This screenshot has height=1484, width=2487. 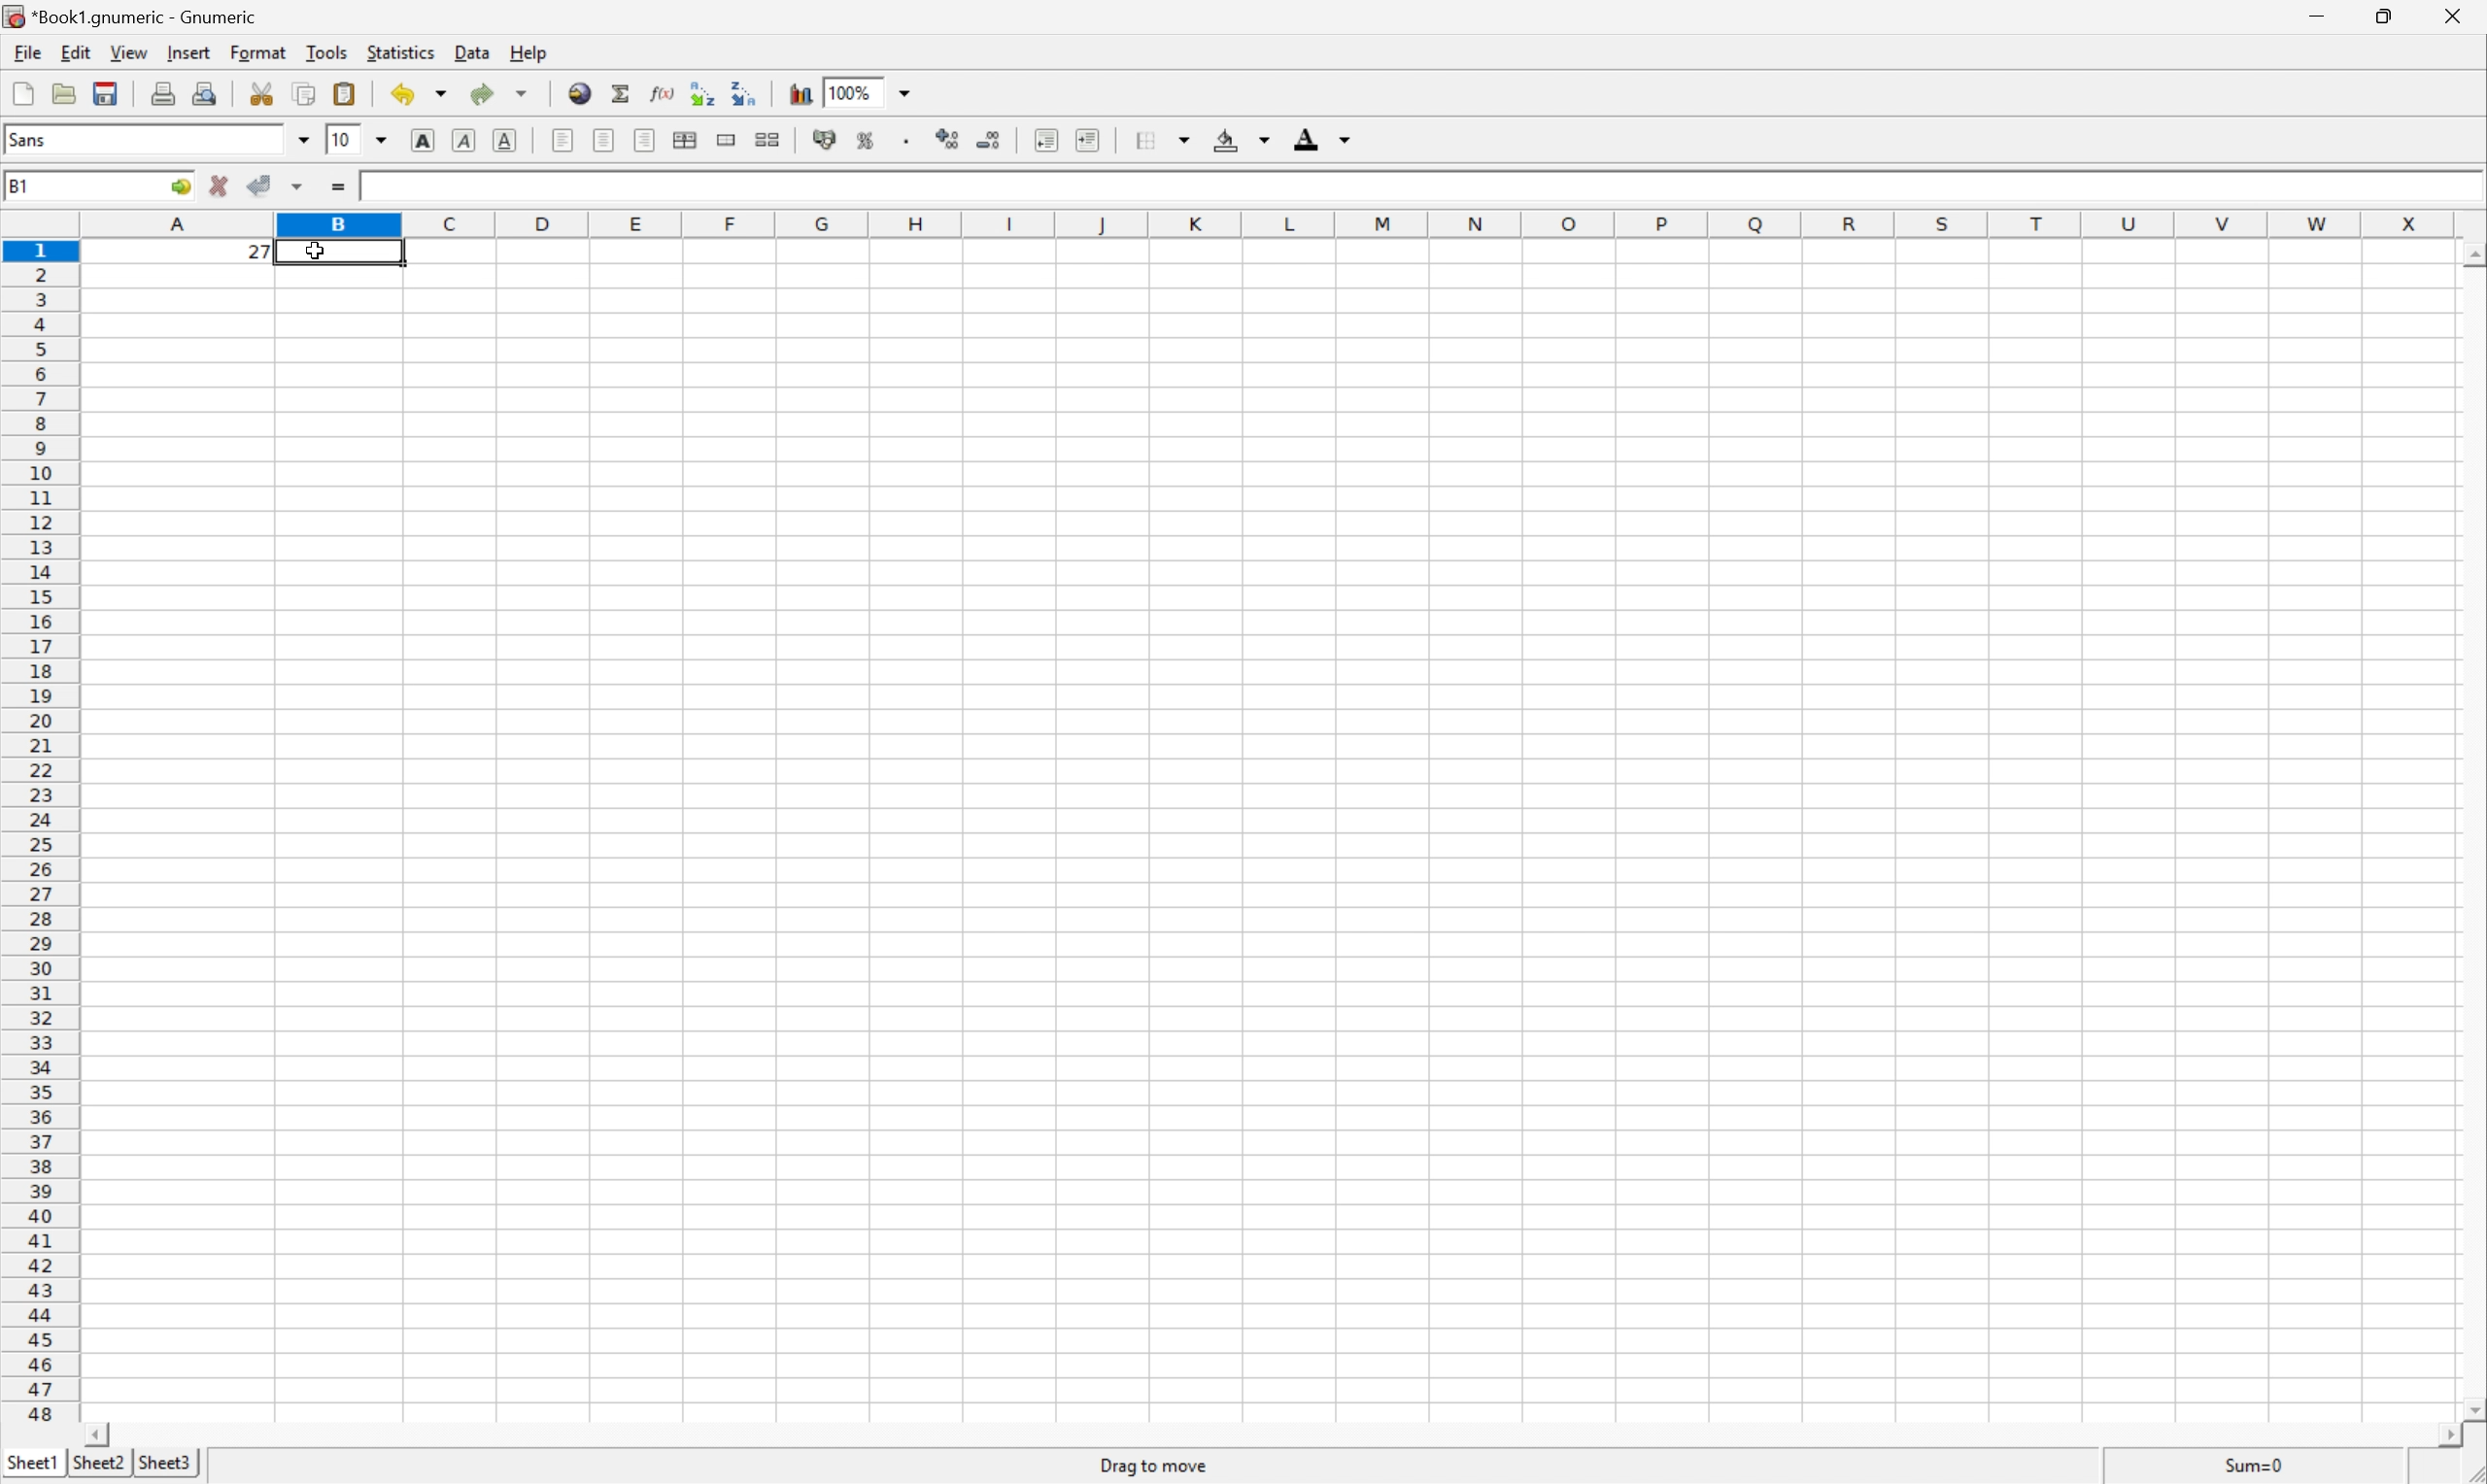 I want to click on Insert a hyperlink, so click(x=580, y=96).